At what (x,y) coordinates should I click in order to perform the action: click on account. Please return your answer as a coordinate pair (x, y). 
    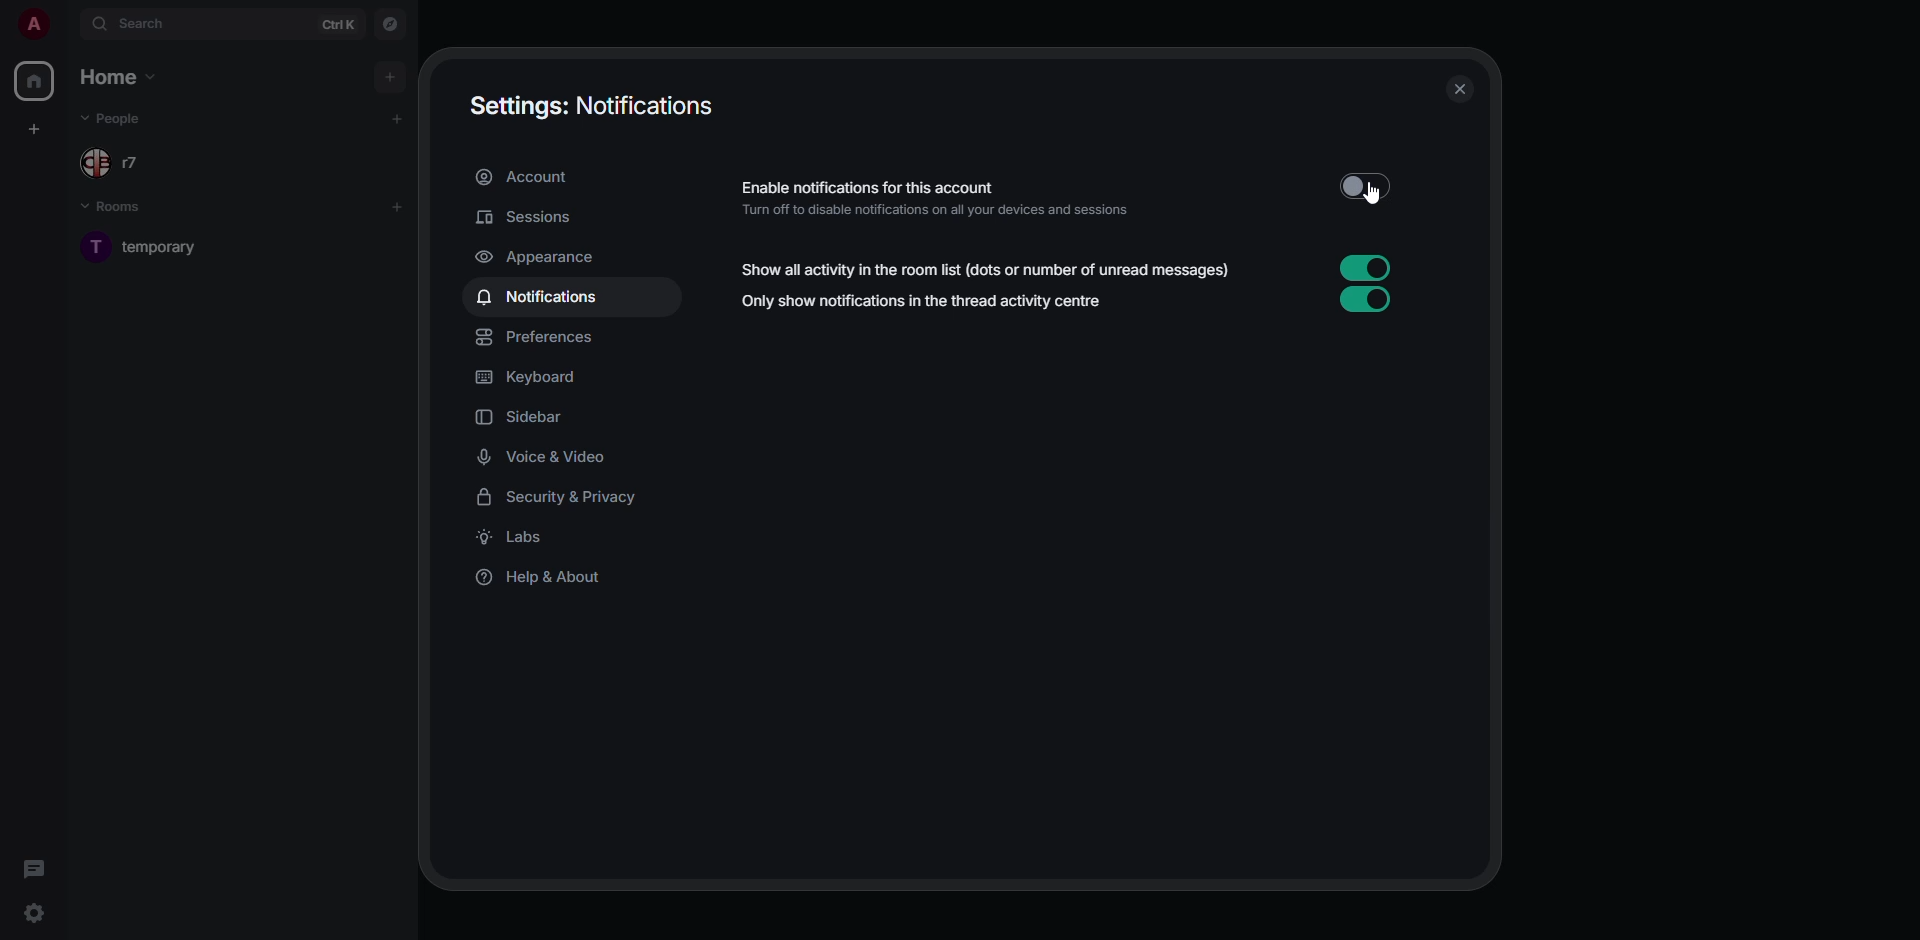
    Looking at the image, I should click on (526, 179).